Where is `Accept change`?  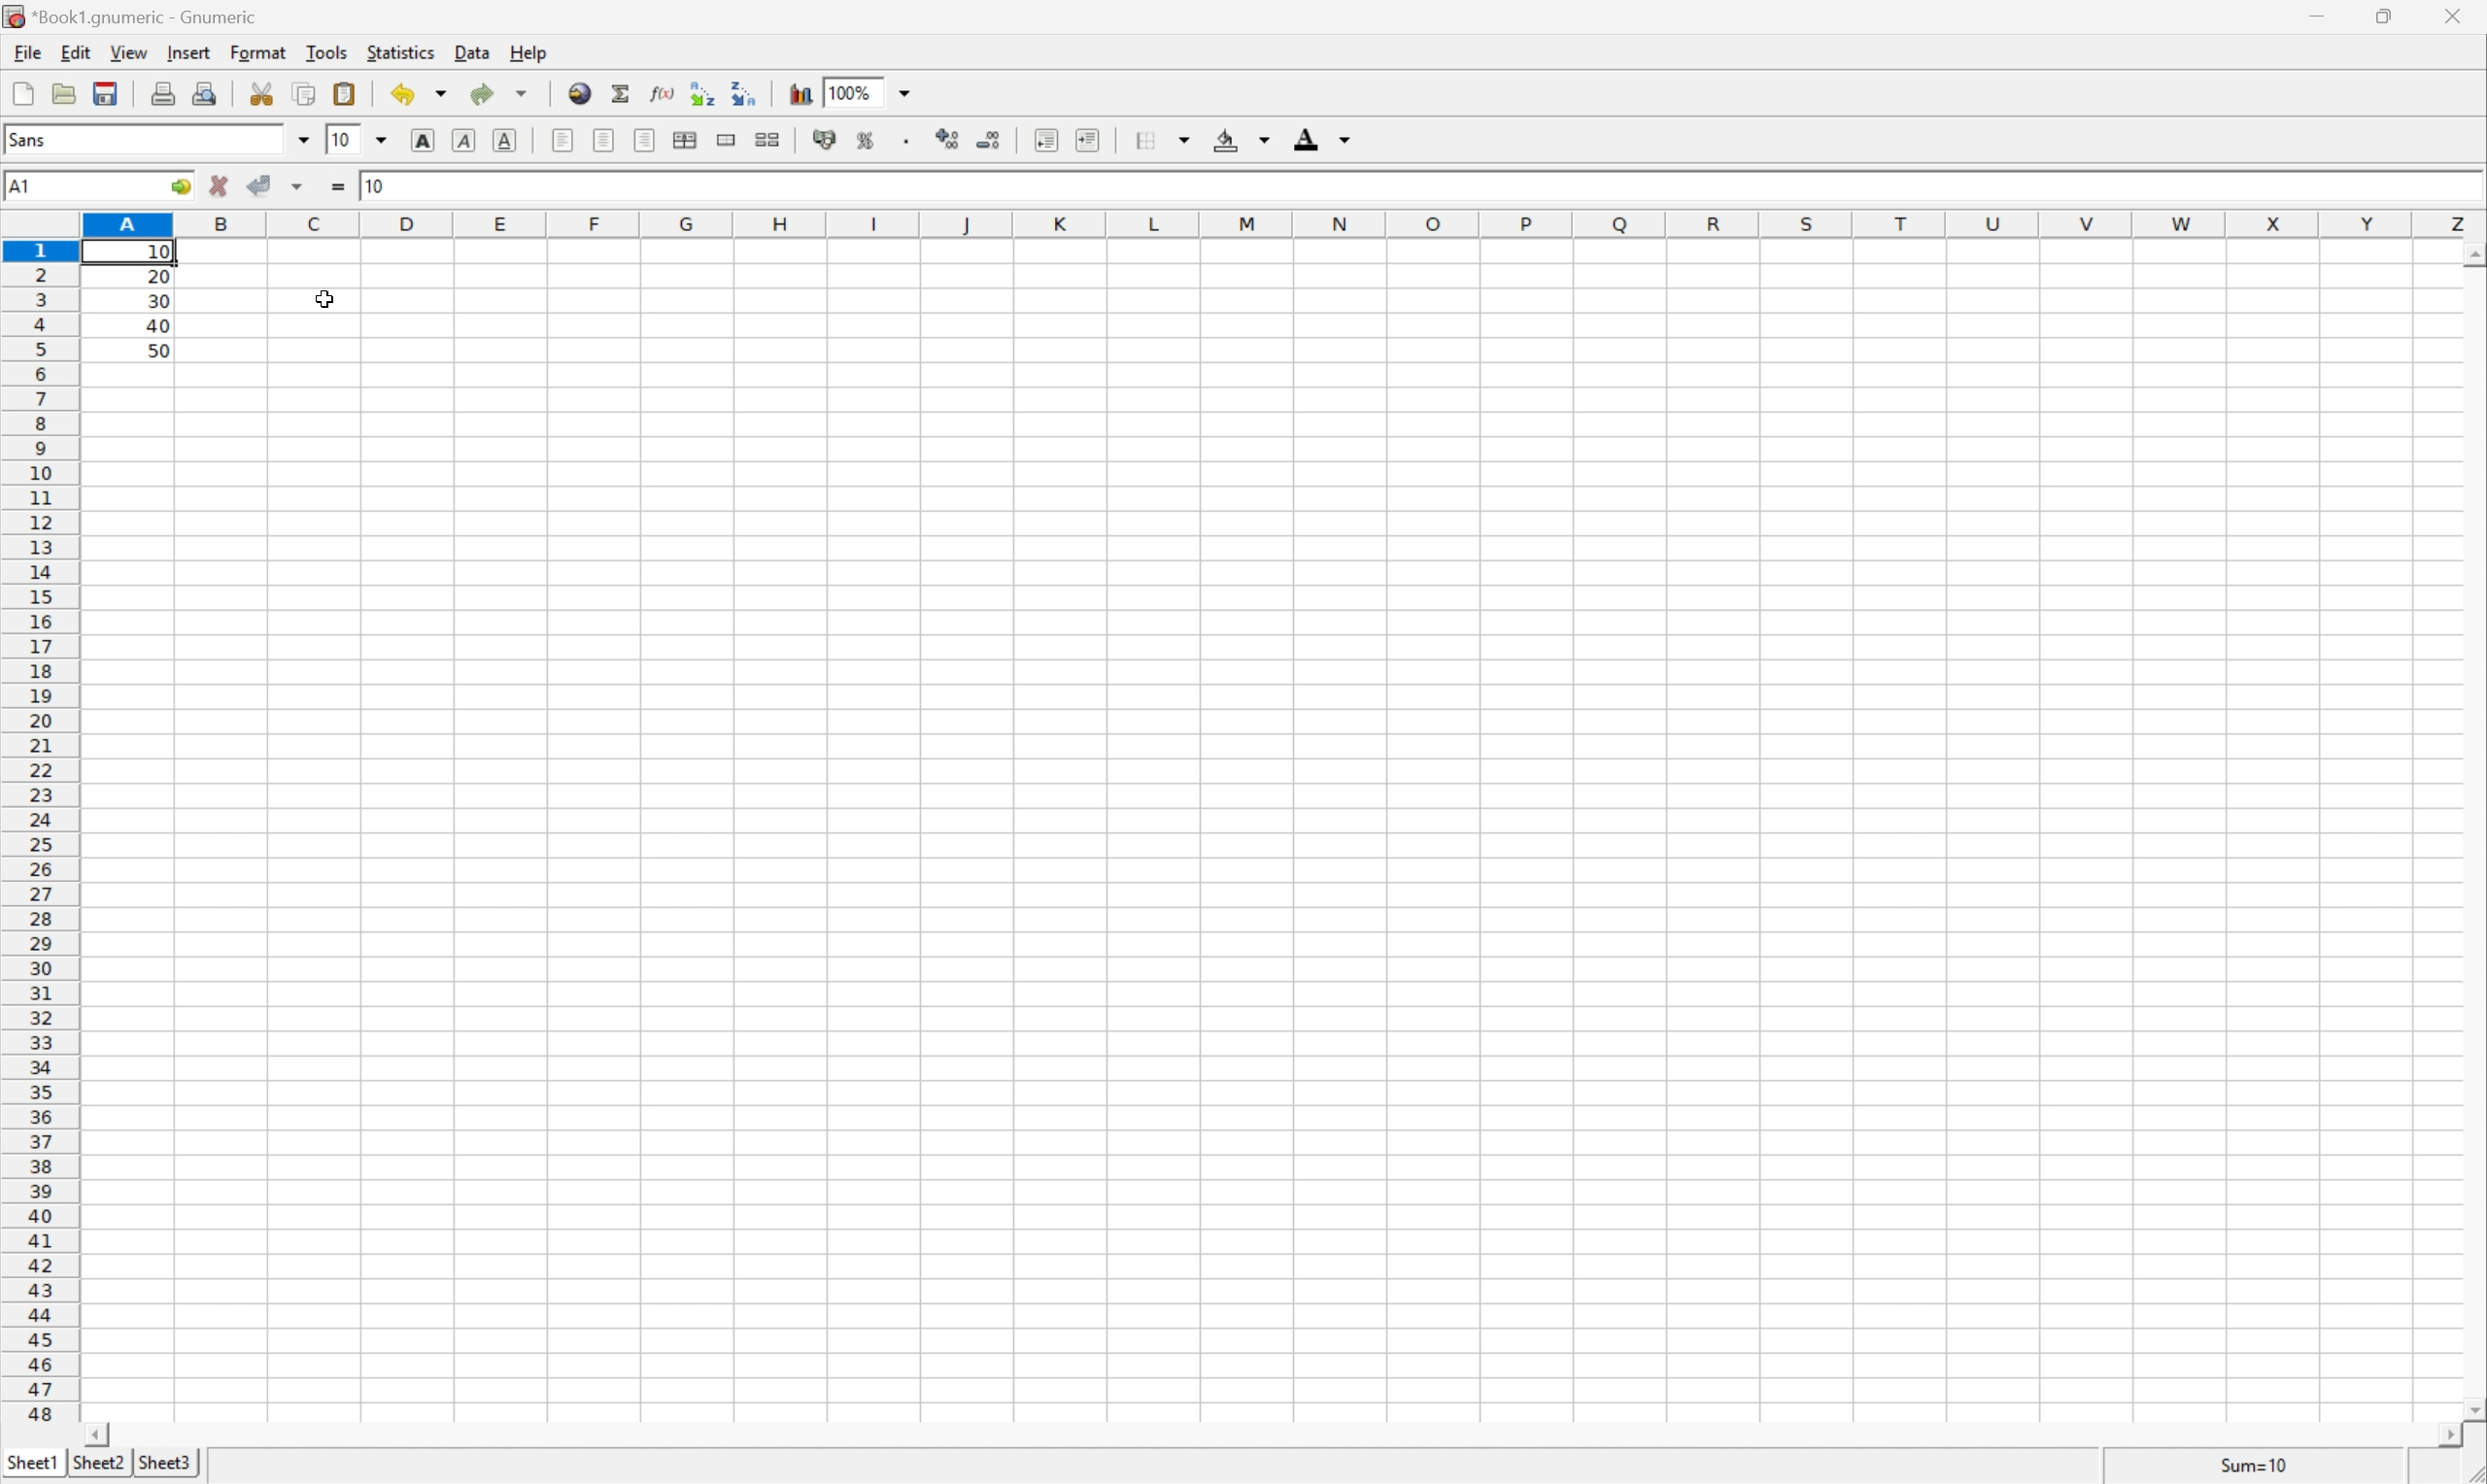 Accept change is located at coordinates (260, 187).